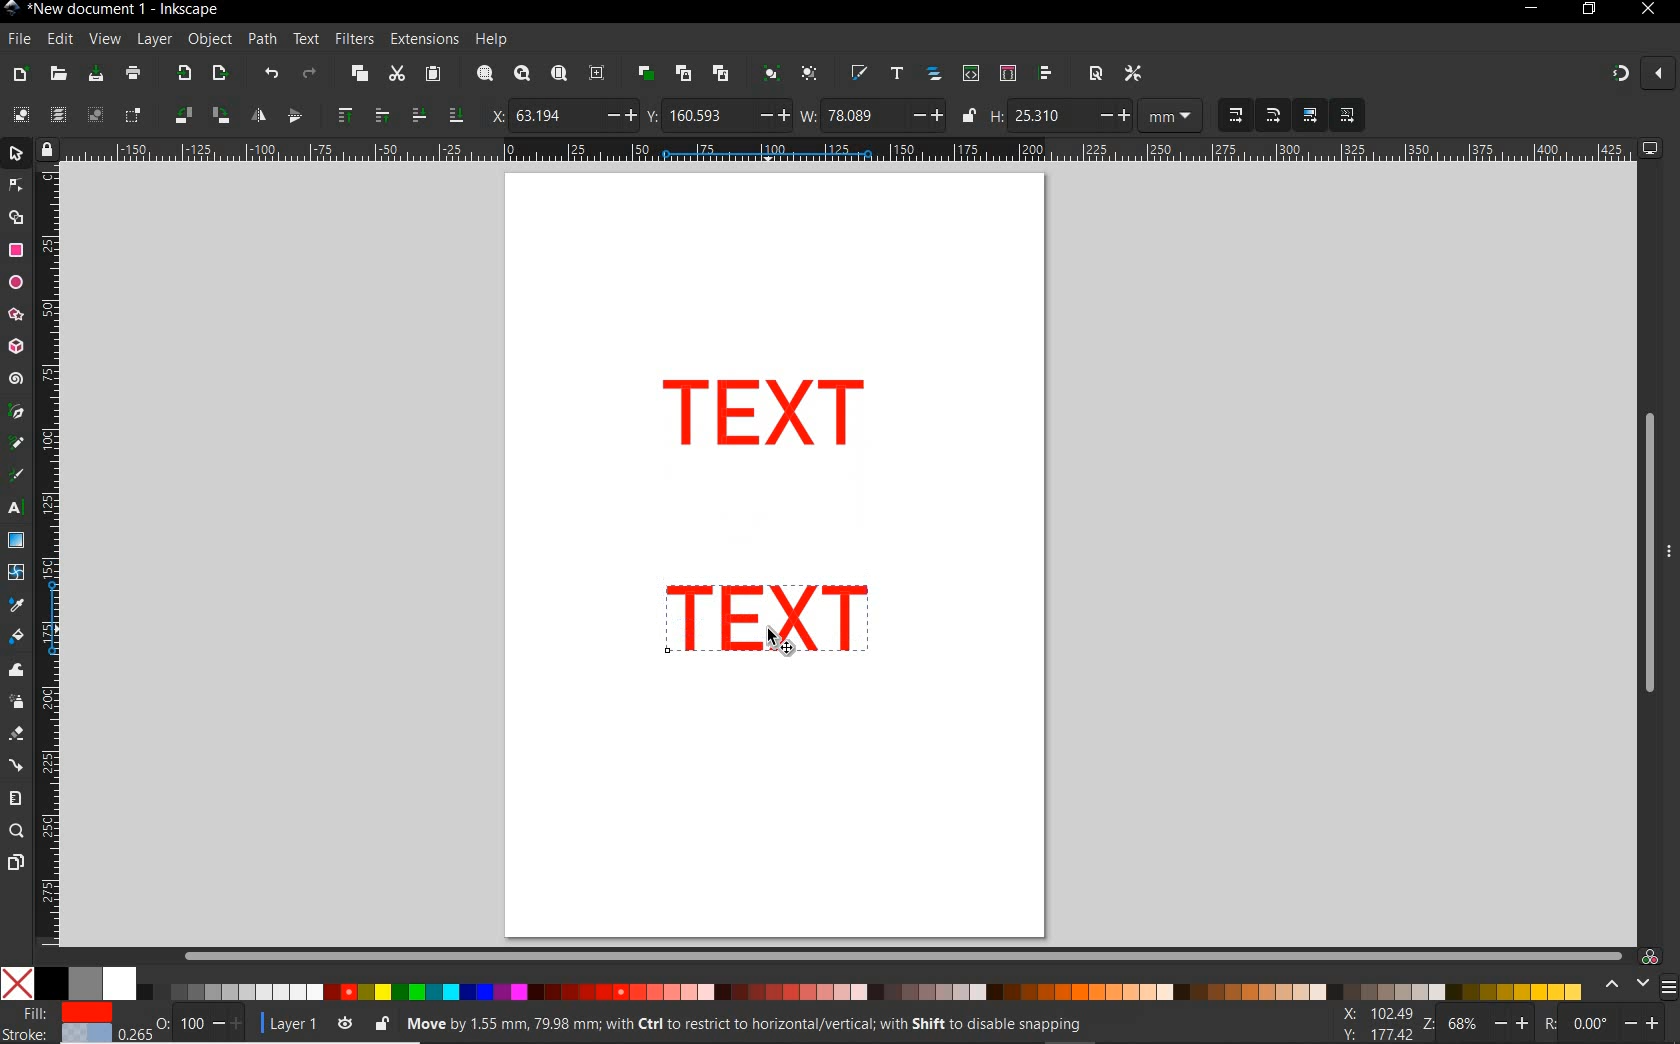 The image size is (1680, 1044). I want to click on Height of selection, so click(1060, 115).